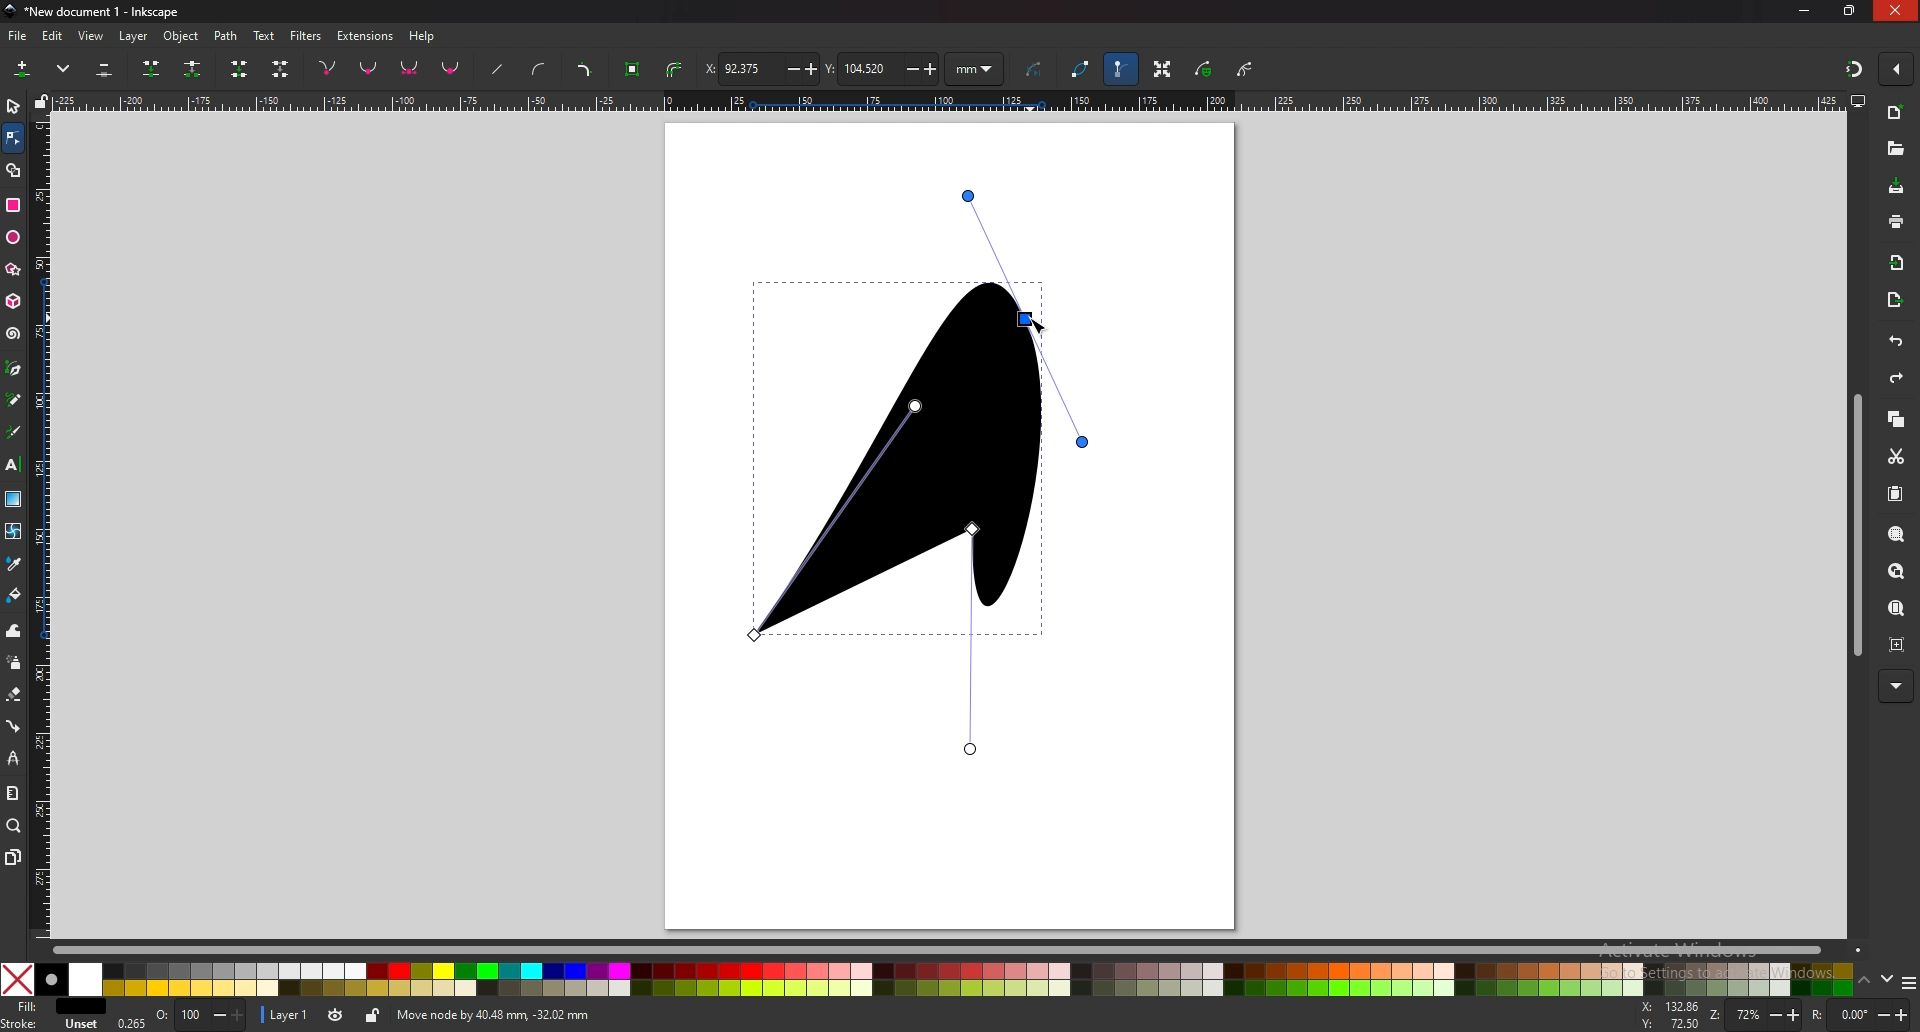  Describe the element at coordinates (133, 37) in the screenshot. I see `layer` at that location.